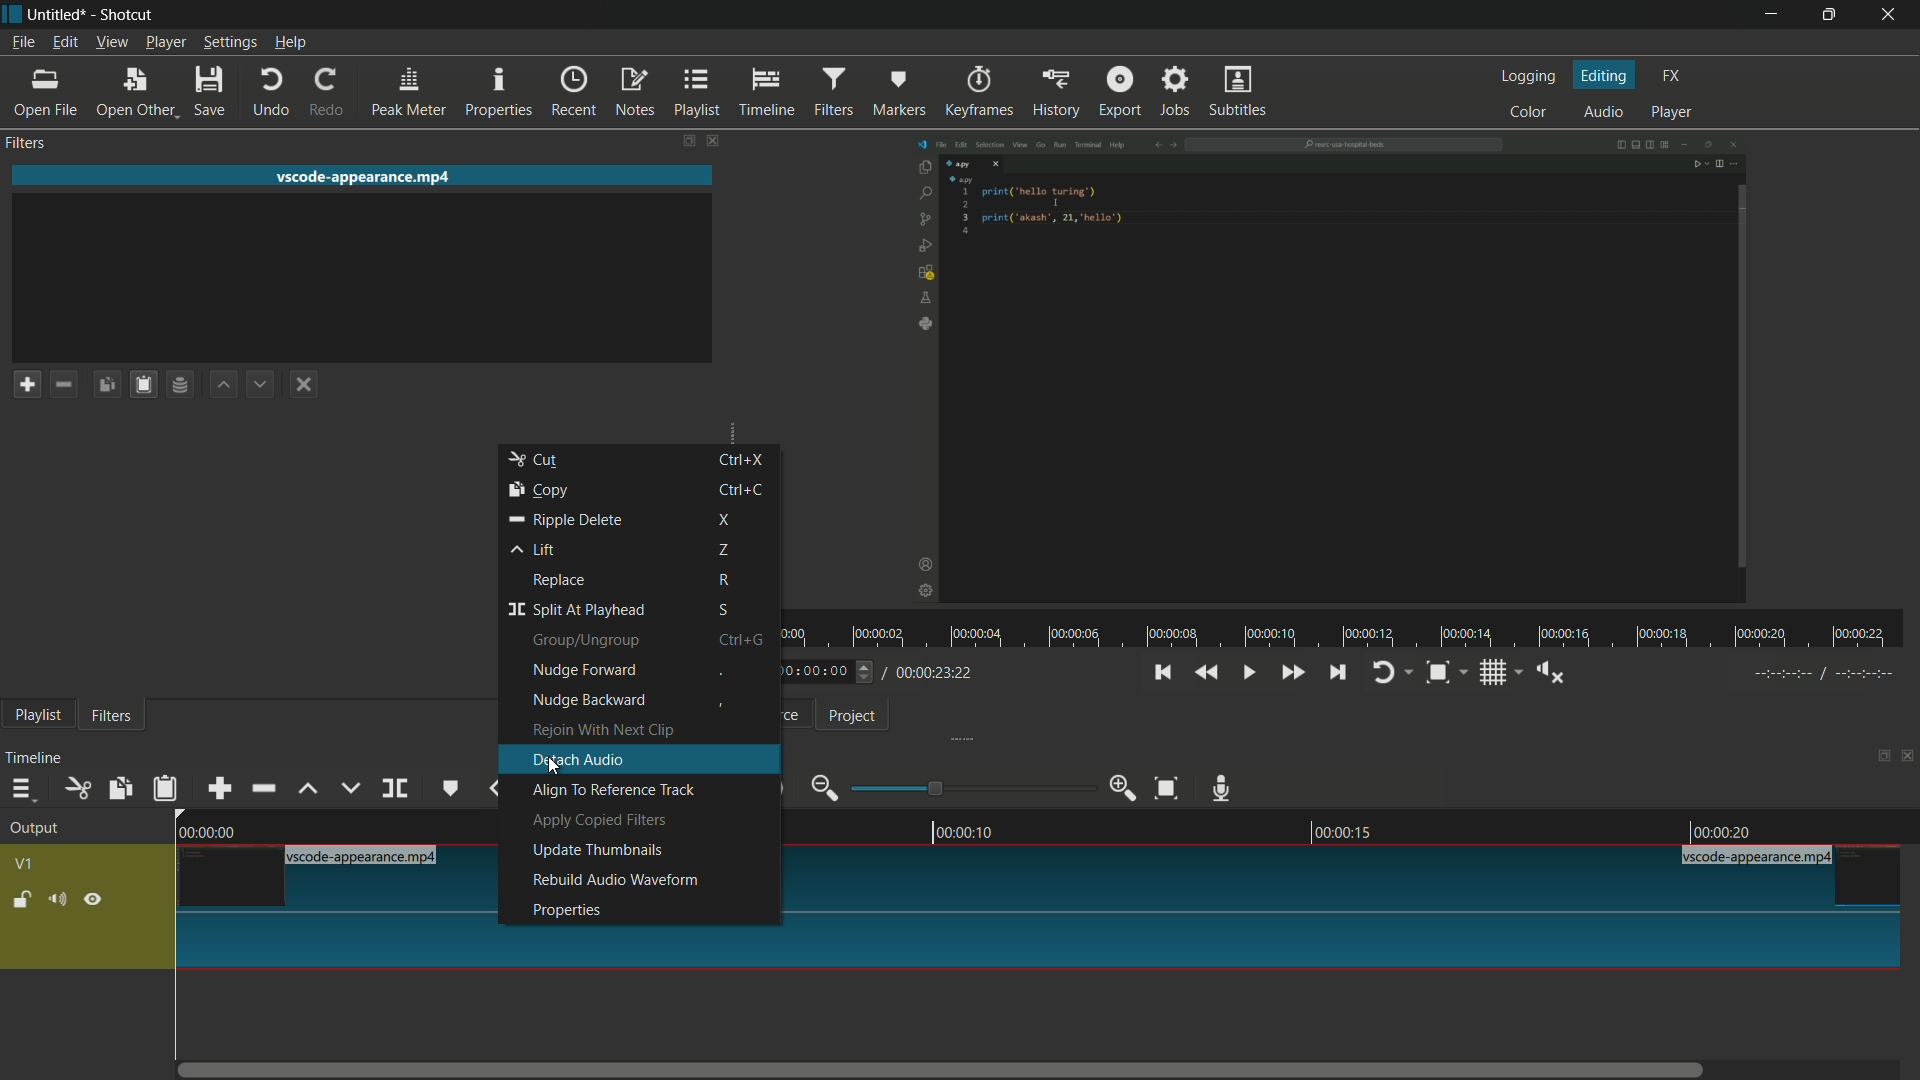 The width and height of the screenshot is (1920, 1080). Describe the element at coordinates (1387, 672) in the screenshot. I see `toggle player looping` at that location.